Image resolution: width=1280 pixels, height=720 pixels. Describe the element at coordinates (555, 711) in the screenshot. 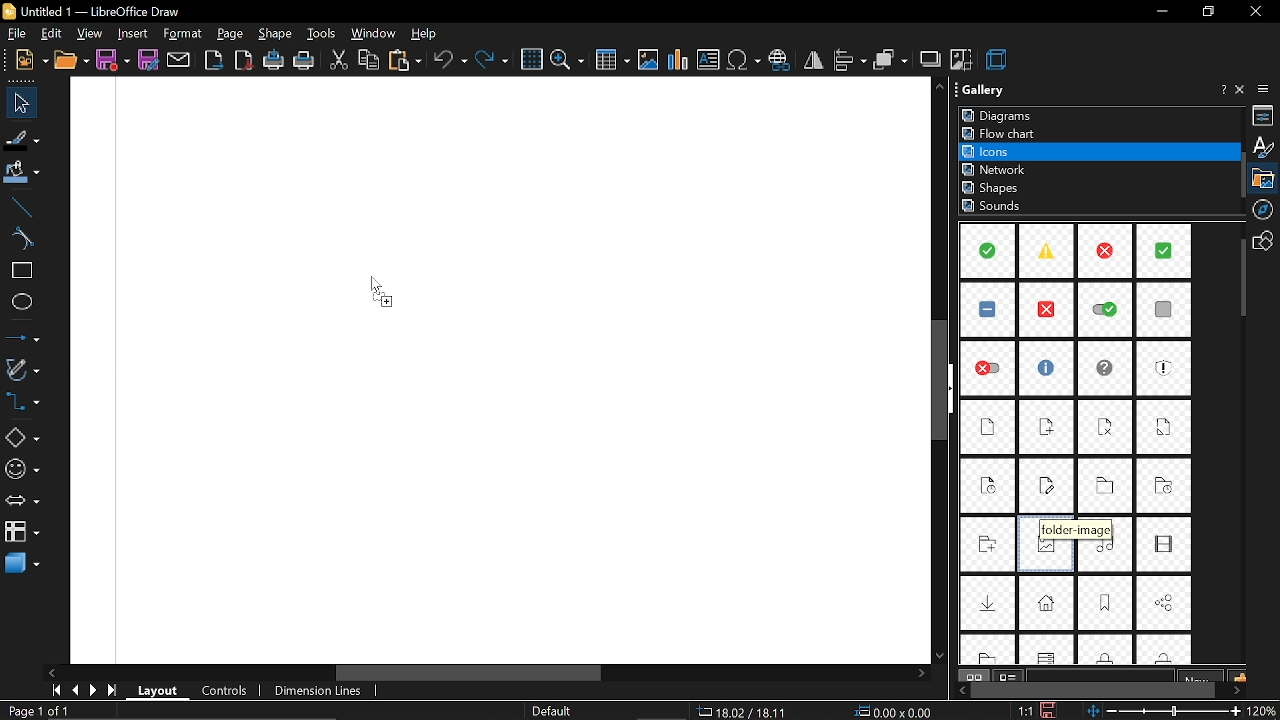

I see `Default` at that location.